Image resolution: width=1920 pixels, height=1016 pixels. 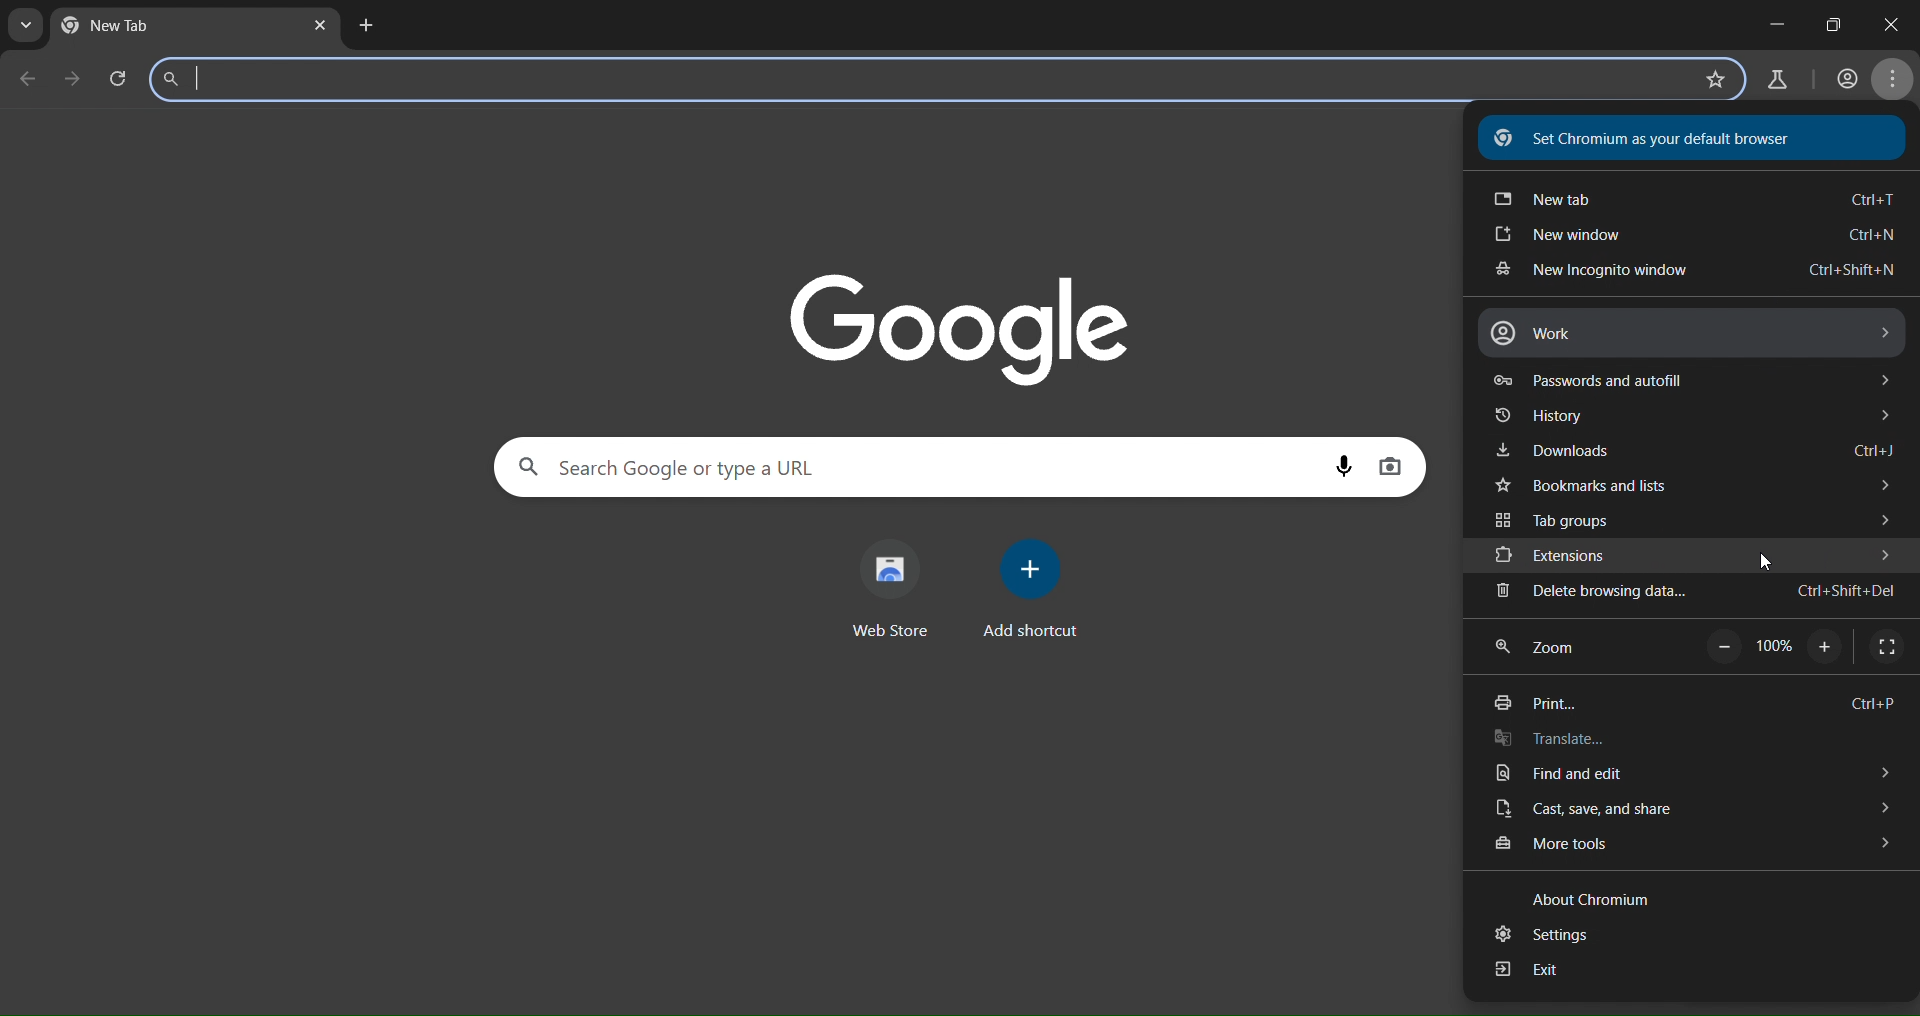 I want to click on go back one page, so click(x=26, y=78).